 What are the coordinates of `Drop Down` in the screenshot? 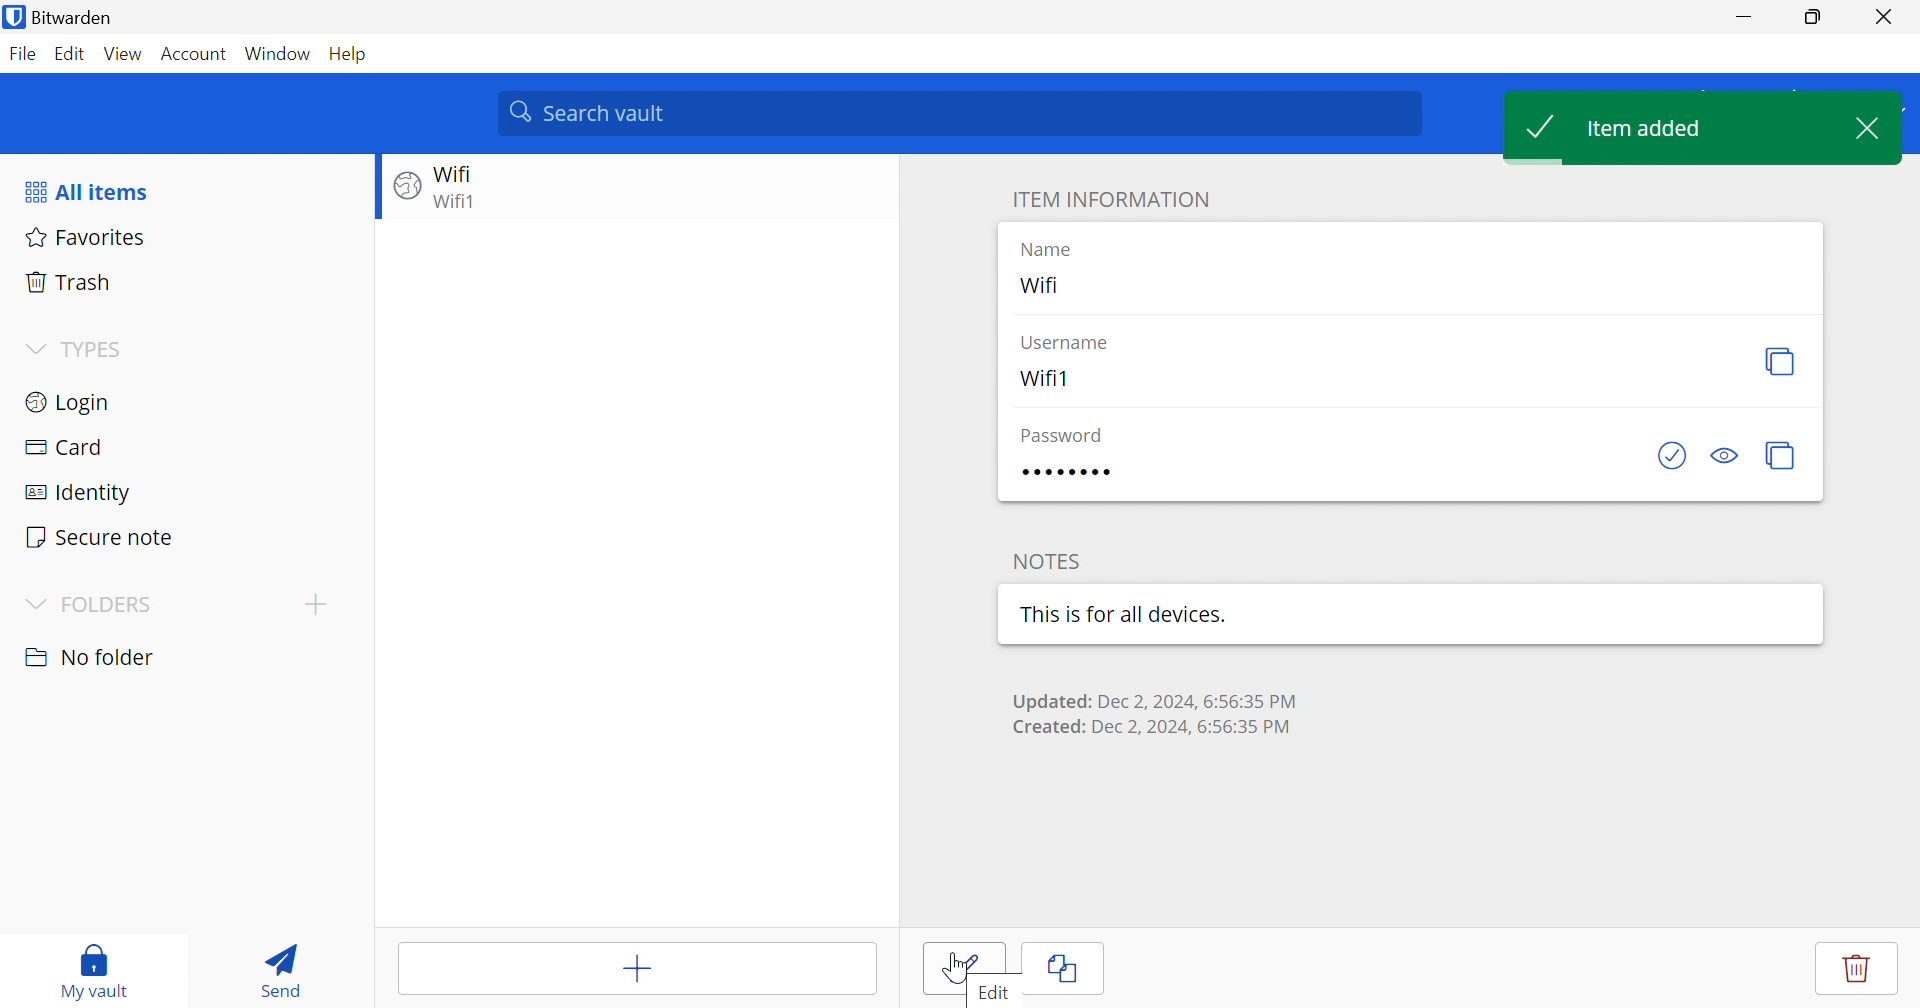 It's located at (315, 603).